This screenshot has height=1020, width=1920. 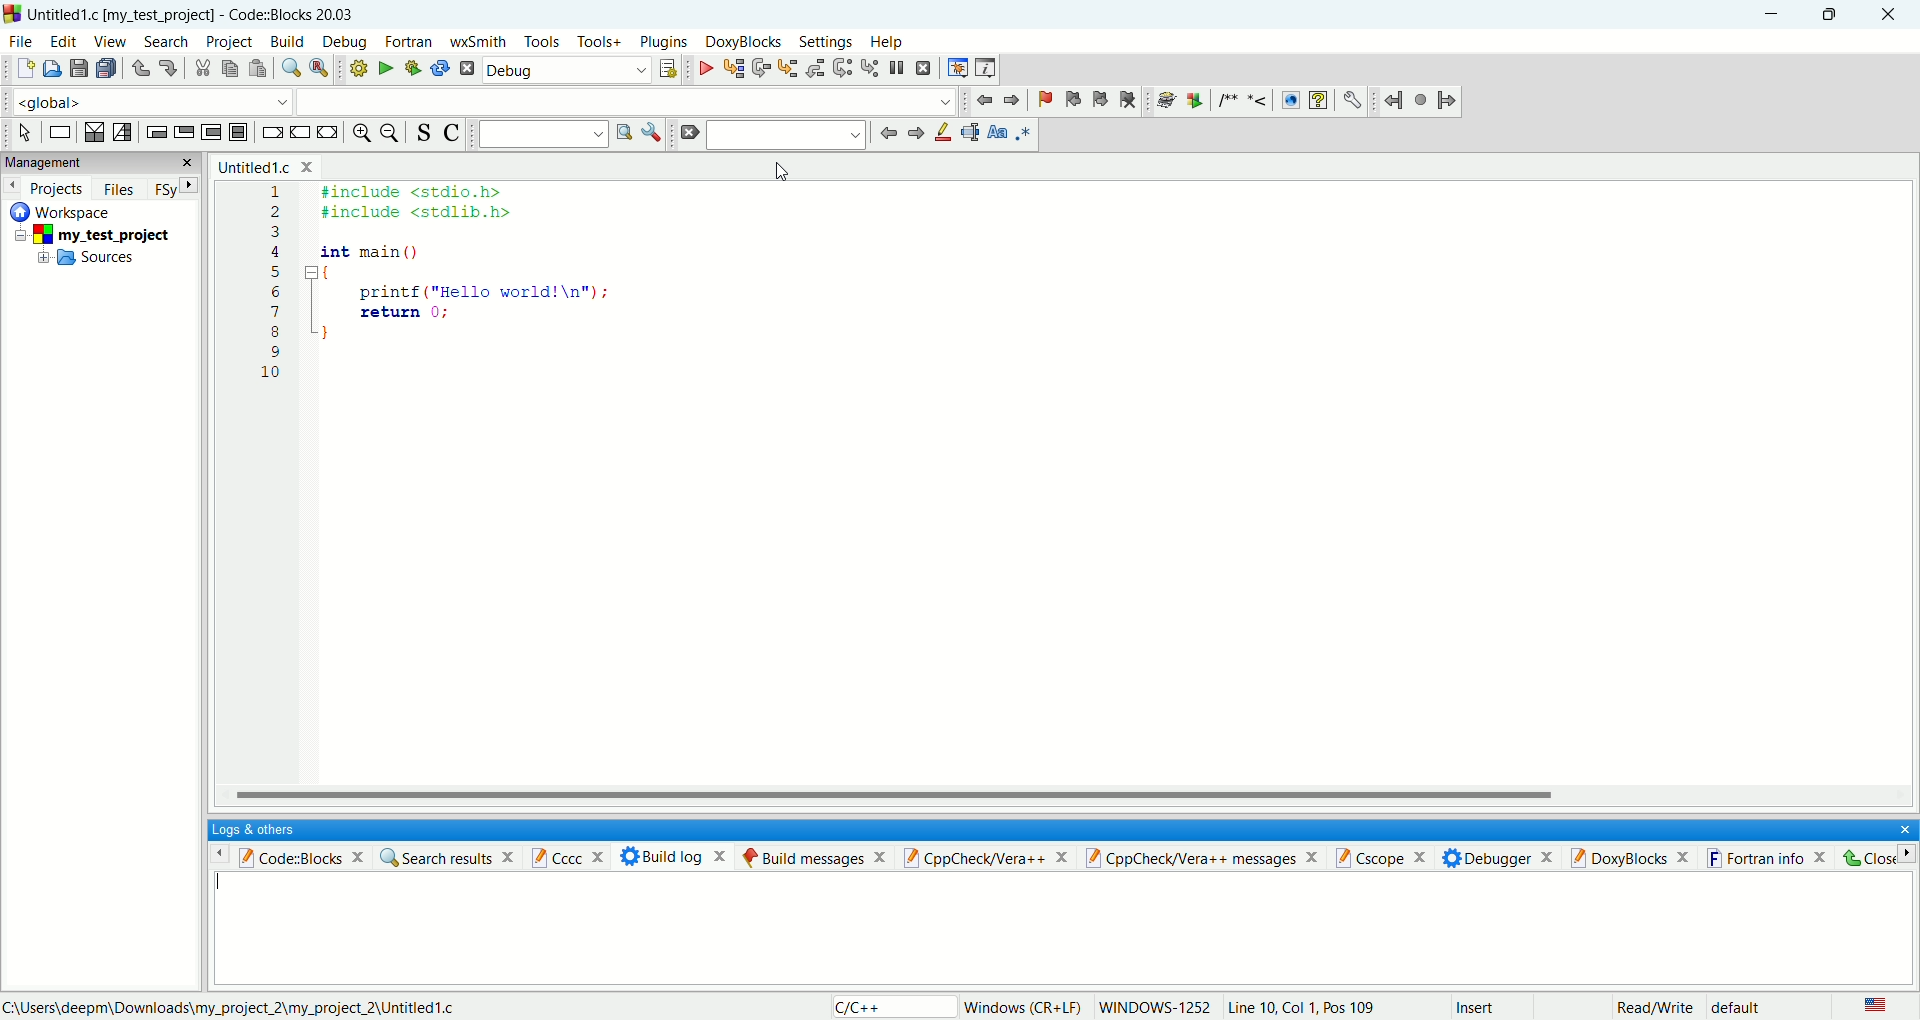 I want to click on CppCheck/vera++, so click(x=987, y=857).